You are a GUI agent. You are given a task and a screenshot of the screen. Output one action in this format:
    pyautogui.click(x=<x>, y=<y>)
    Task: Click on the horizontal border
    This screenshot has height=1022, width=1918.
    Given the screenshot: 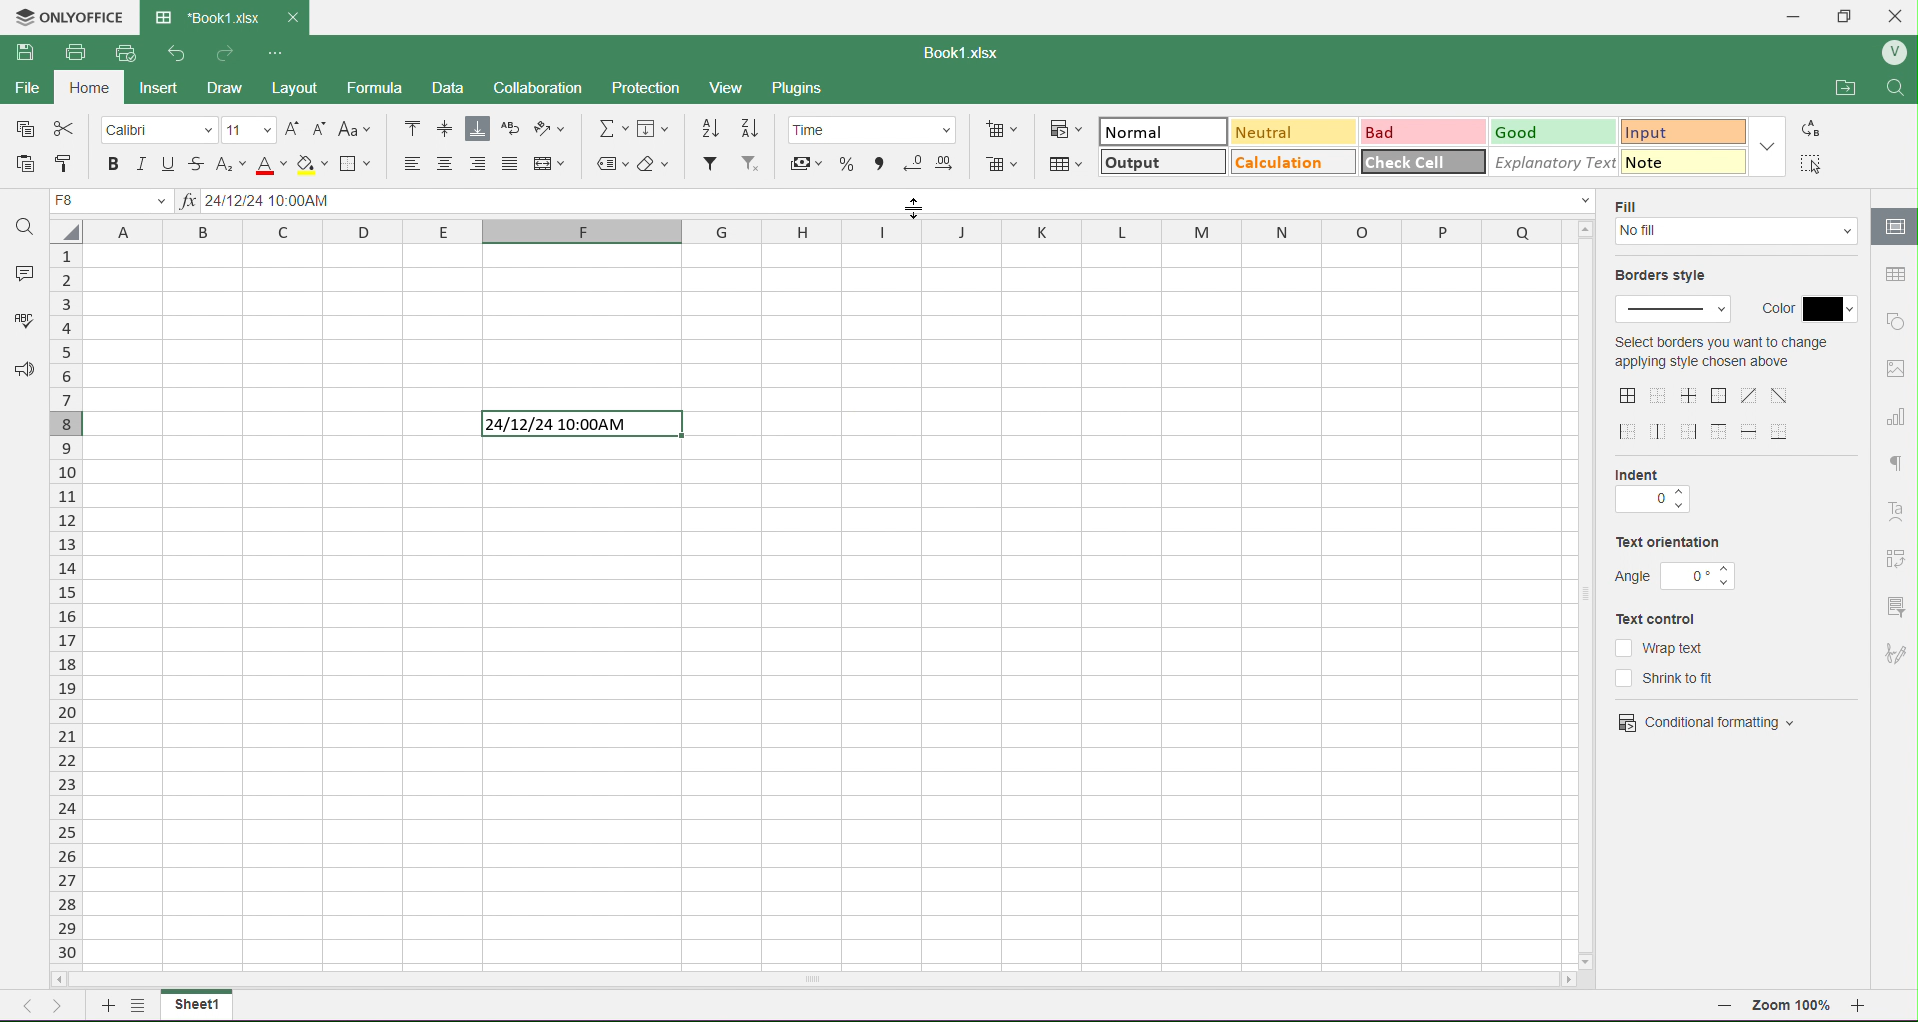 What is the action you would take?
    pyautogui.click(x=1752, y=433)
    